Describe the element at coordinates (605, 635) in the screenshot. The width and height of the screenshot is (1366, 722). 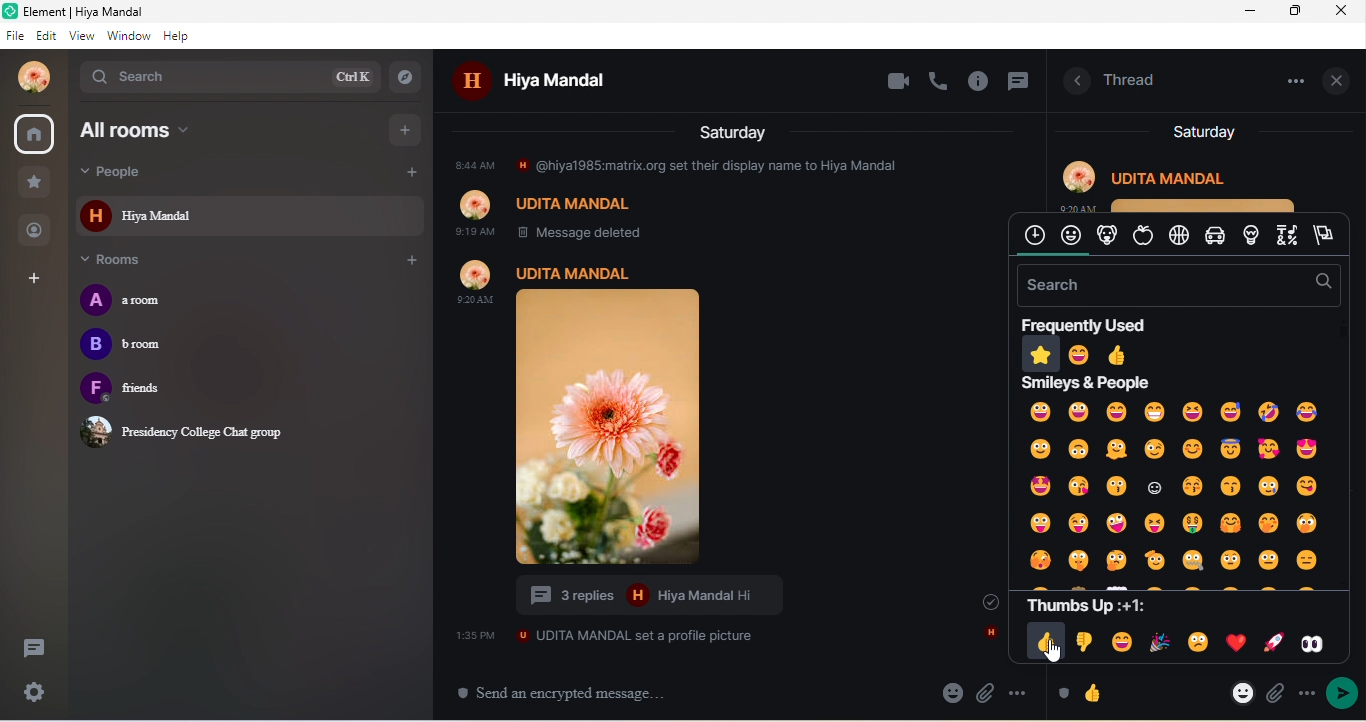
I see `udita mandal set a profile picture` at that location.